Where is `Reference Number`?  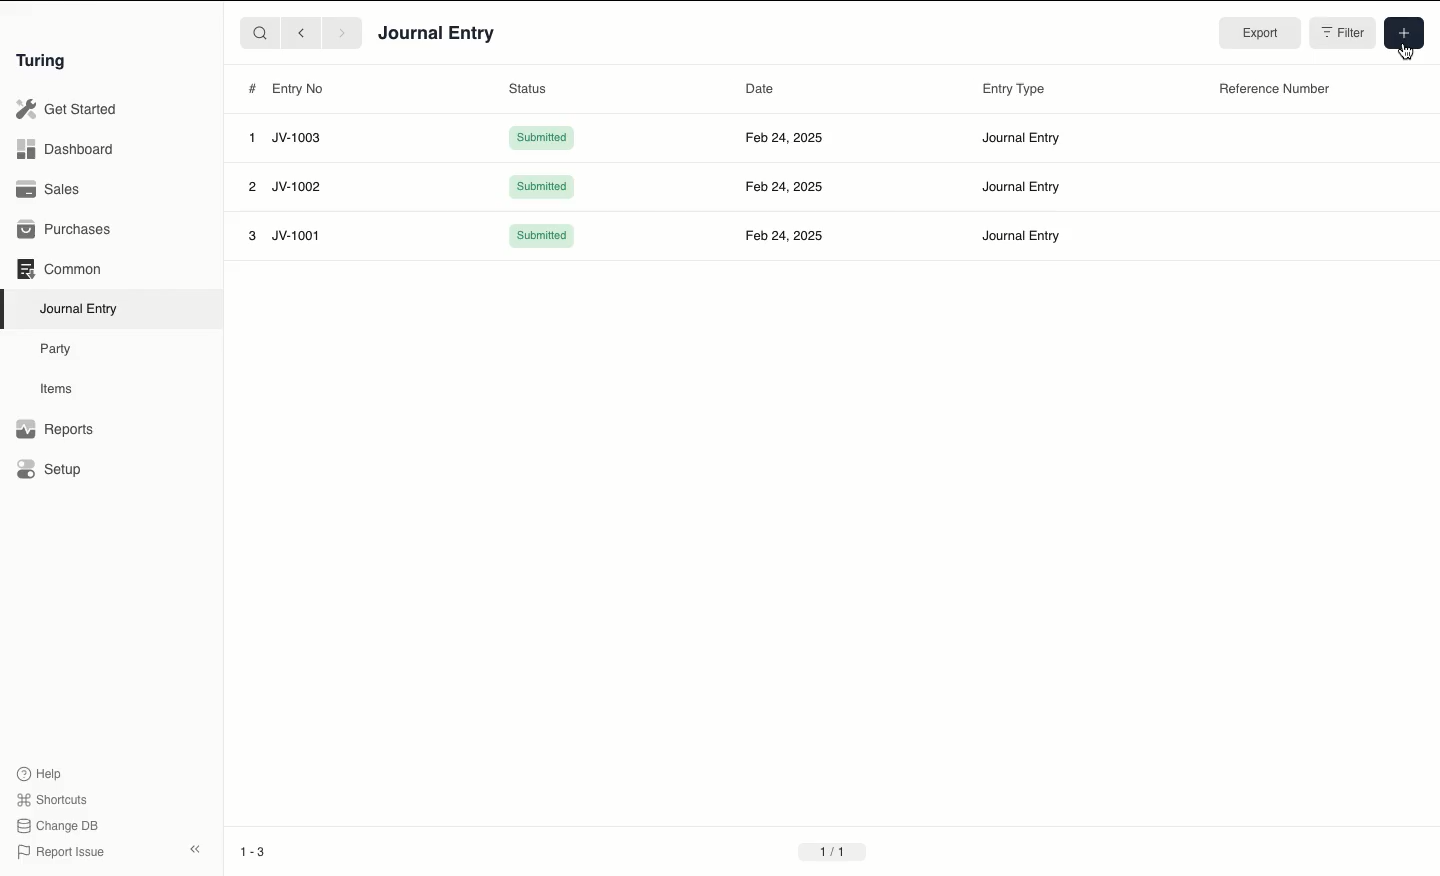 Reference Number is located at coordinates (1275, 90).